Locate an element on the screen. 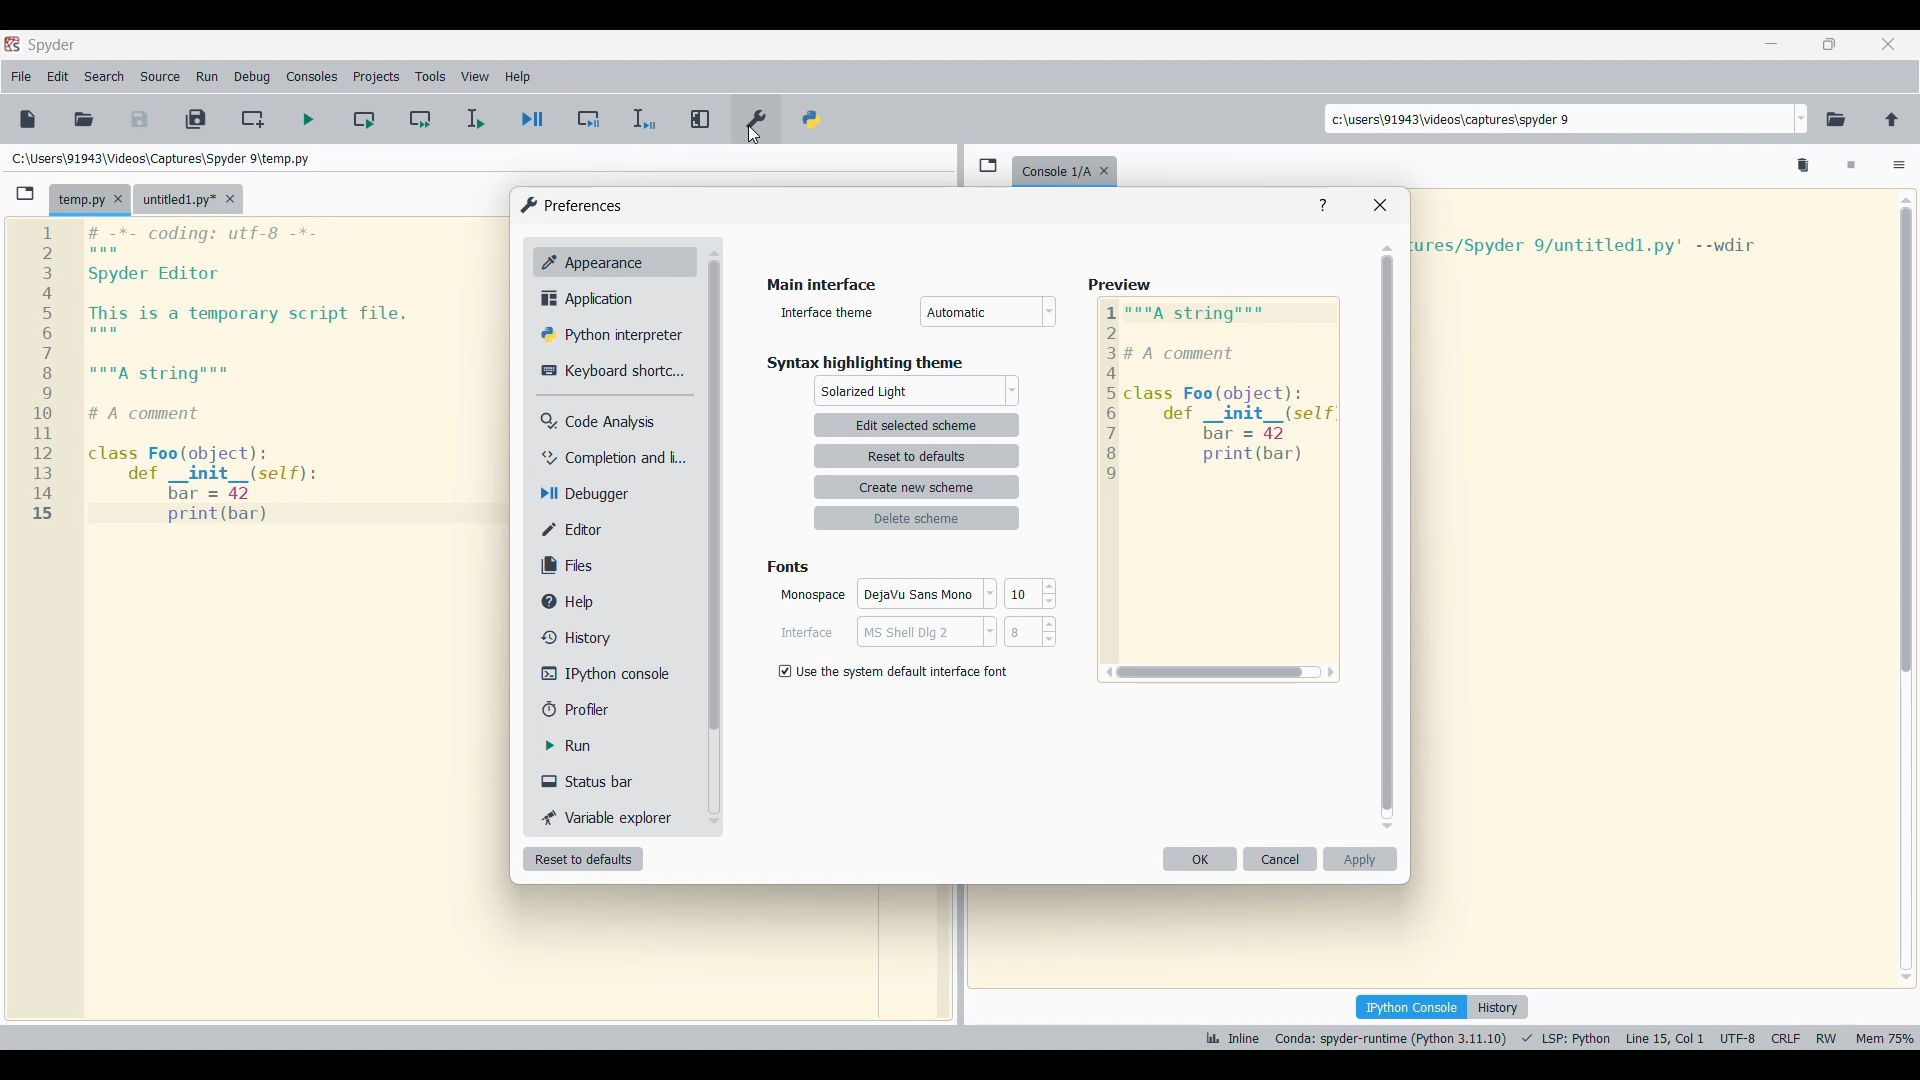  Theme settings is located at coordinates (916, 472).